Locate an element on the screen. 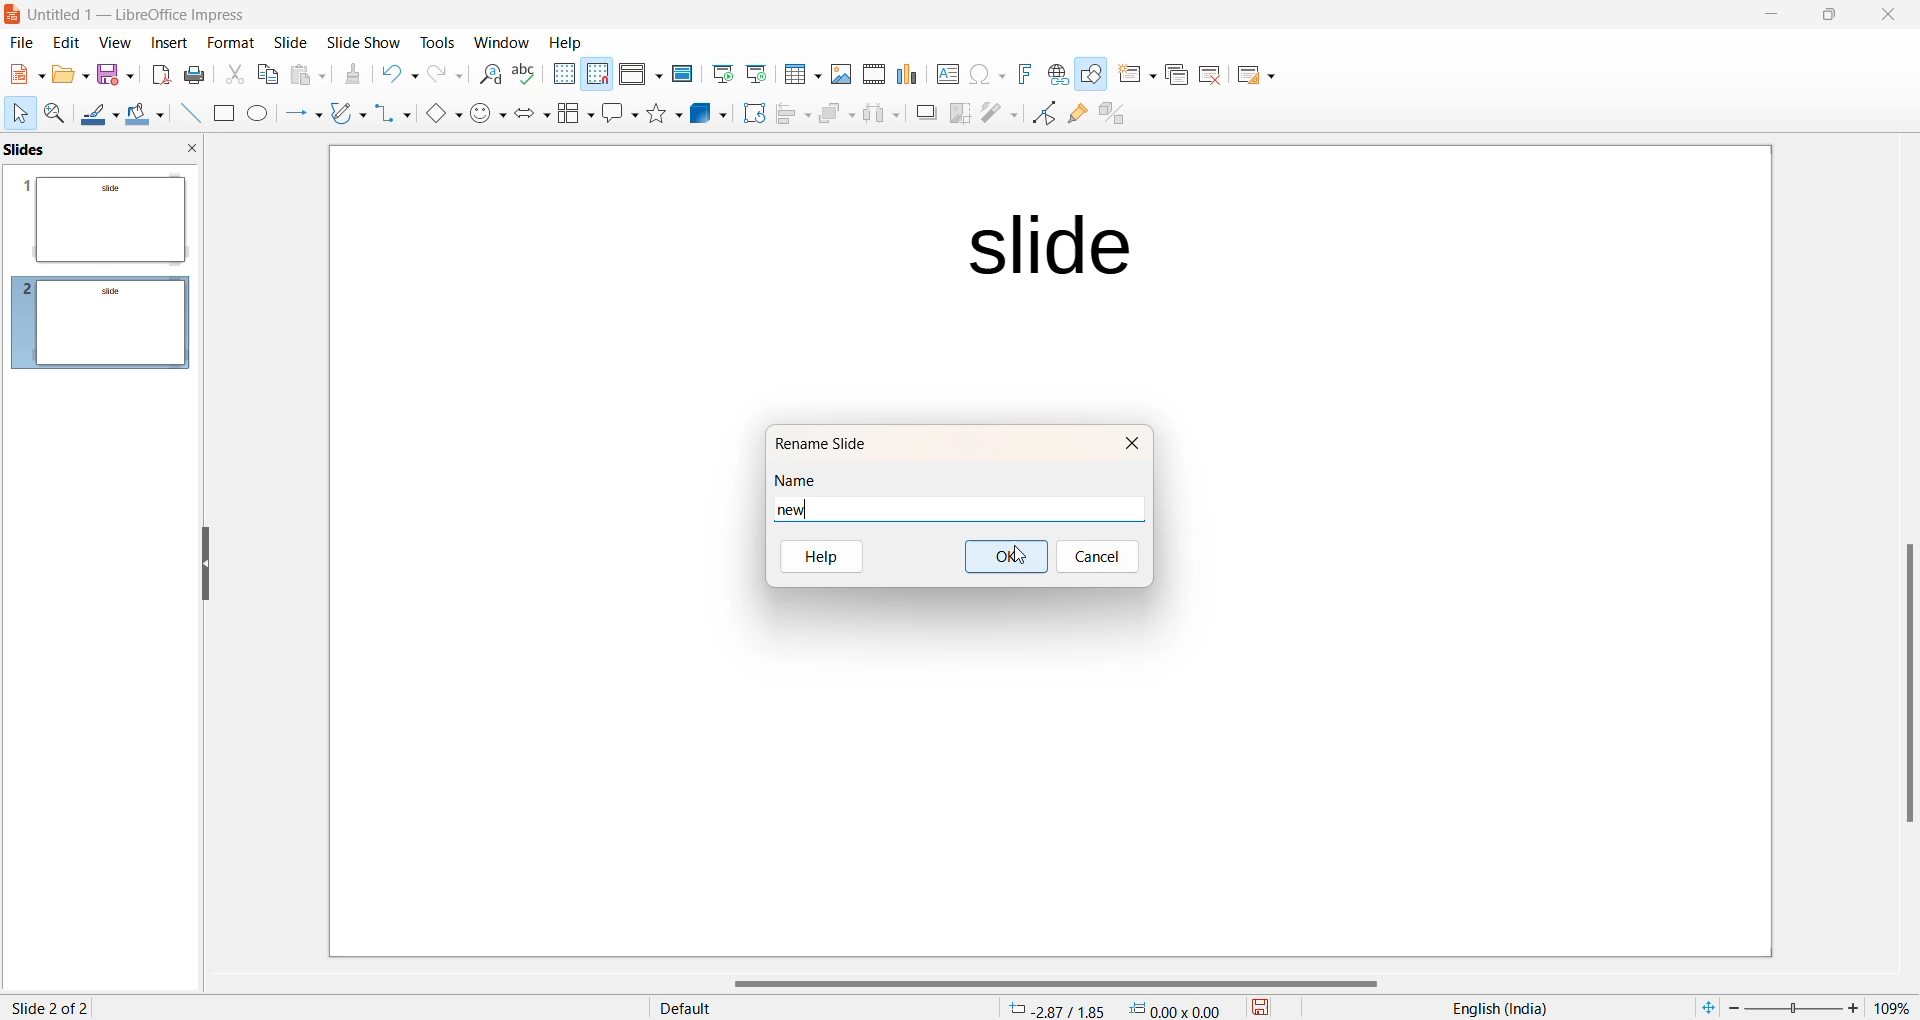  Line color is located at coordinates (98, 112).